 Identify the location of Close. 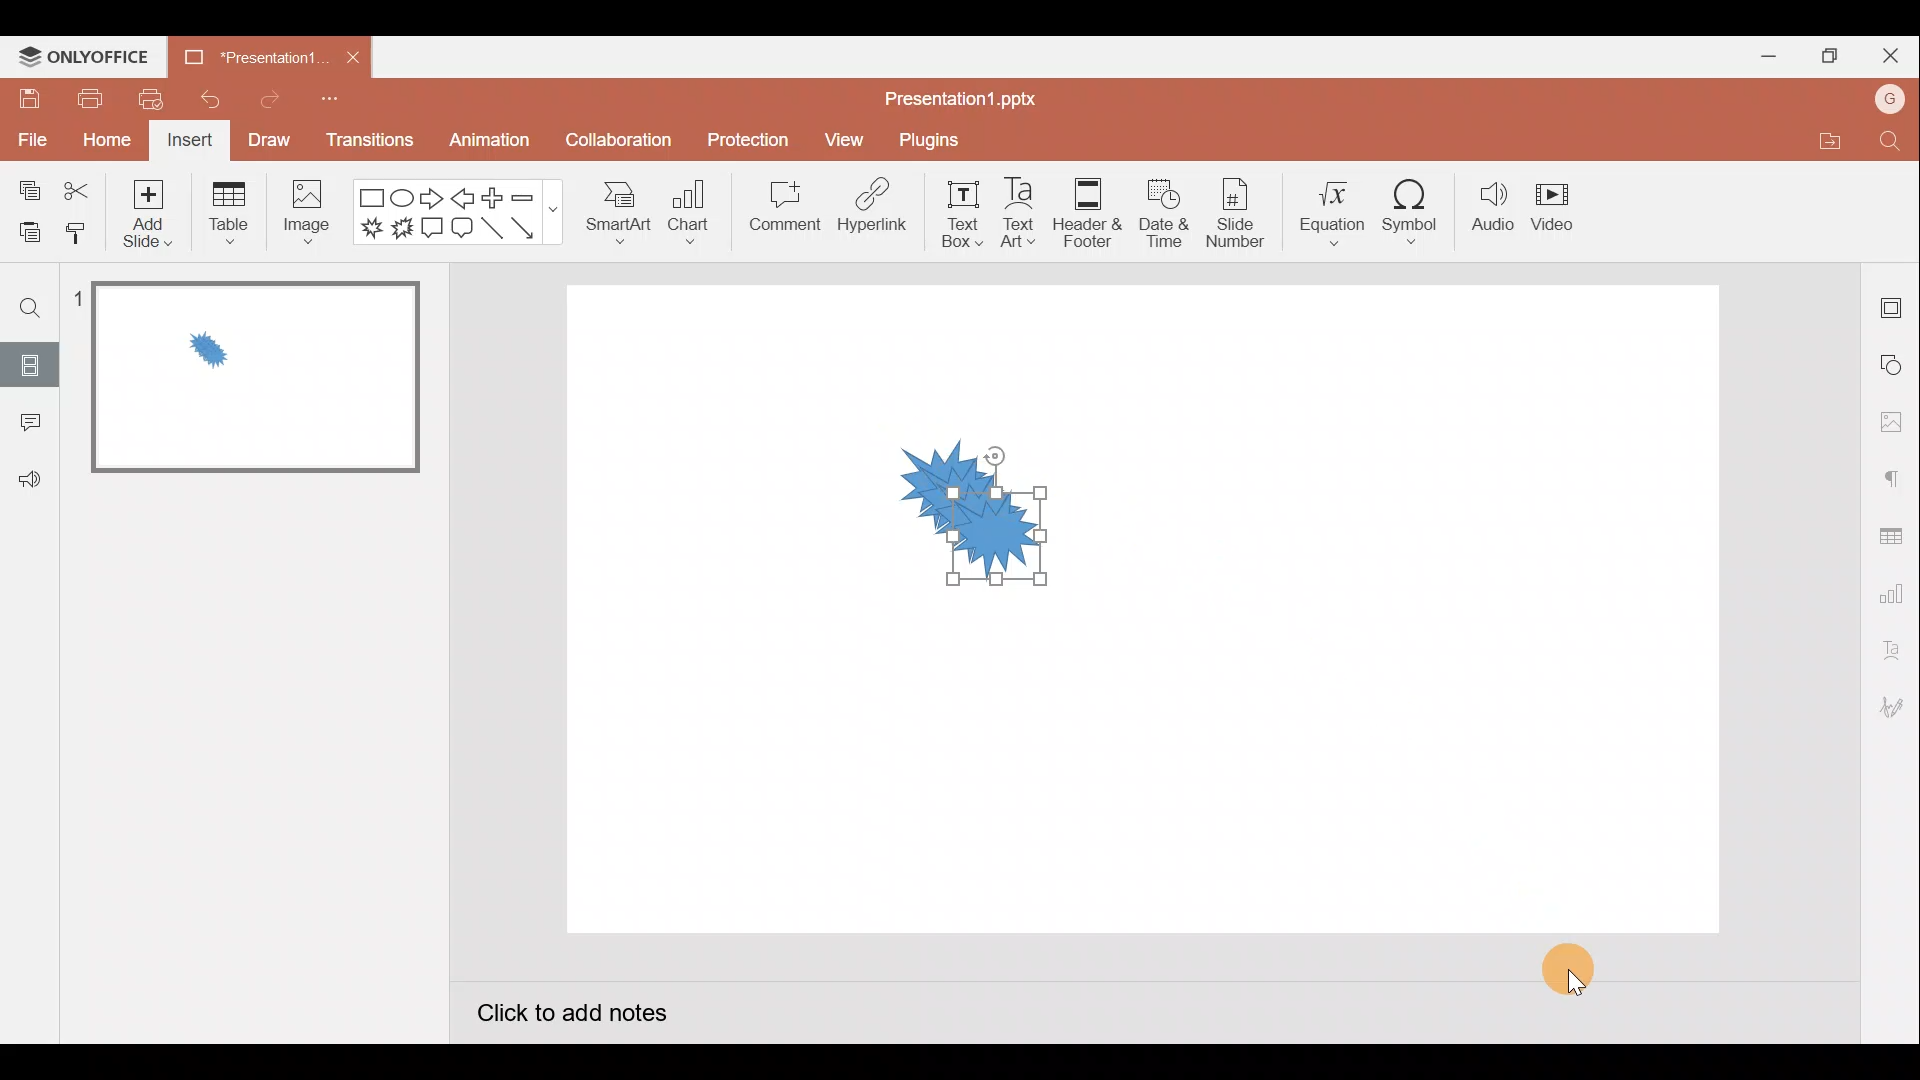
(1890, 49).